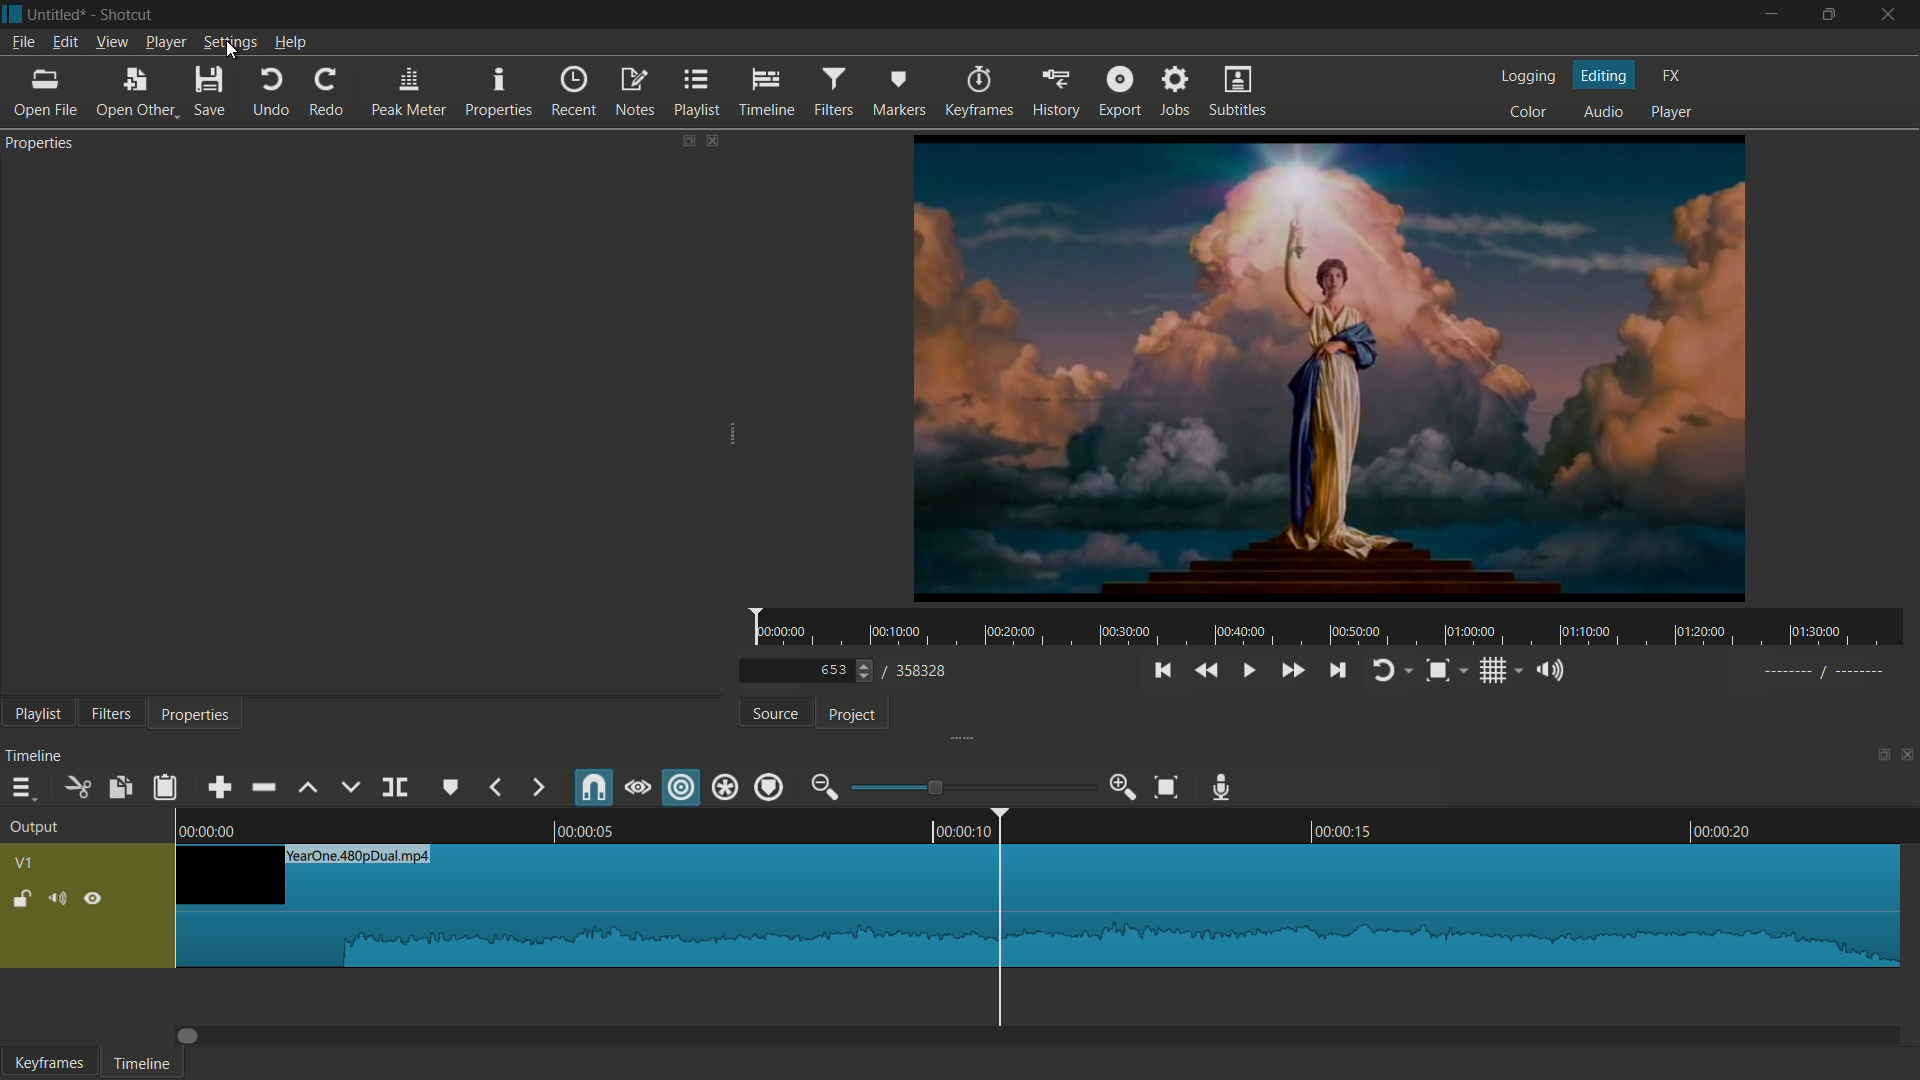 Image resolution: width=1920 pixels, height=1080 pixels. Describe the element at coordinates (575, 90) in the screenshot. I see `recent` at that location.